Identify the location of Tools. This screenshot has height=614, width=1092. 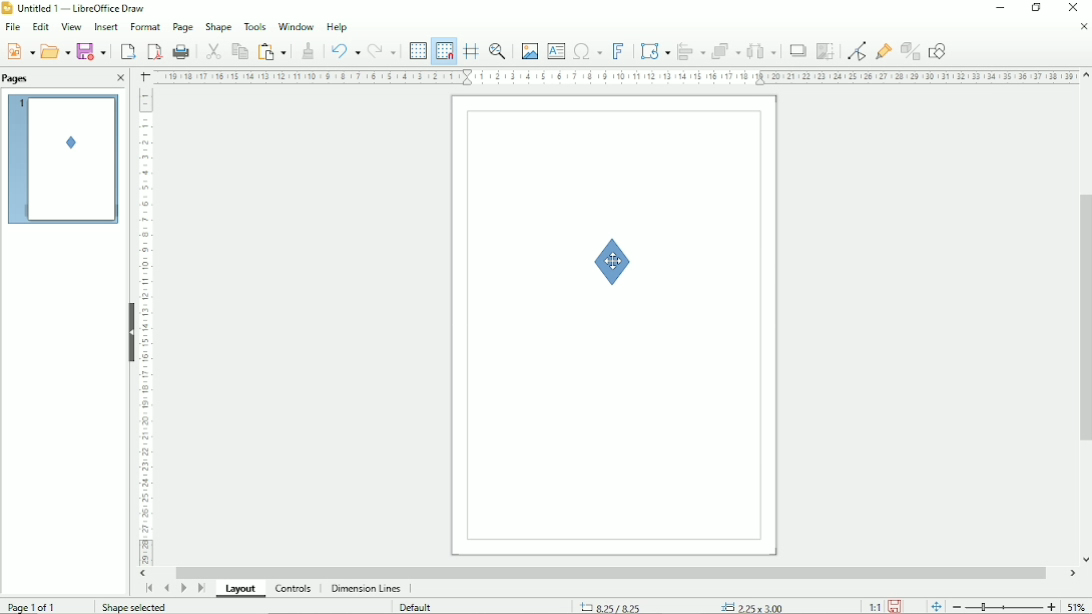
(254, 26).